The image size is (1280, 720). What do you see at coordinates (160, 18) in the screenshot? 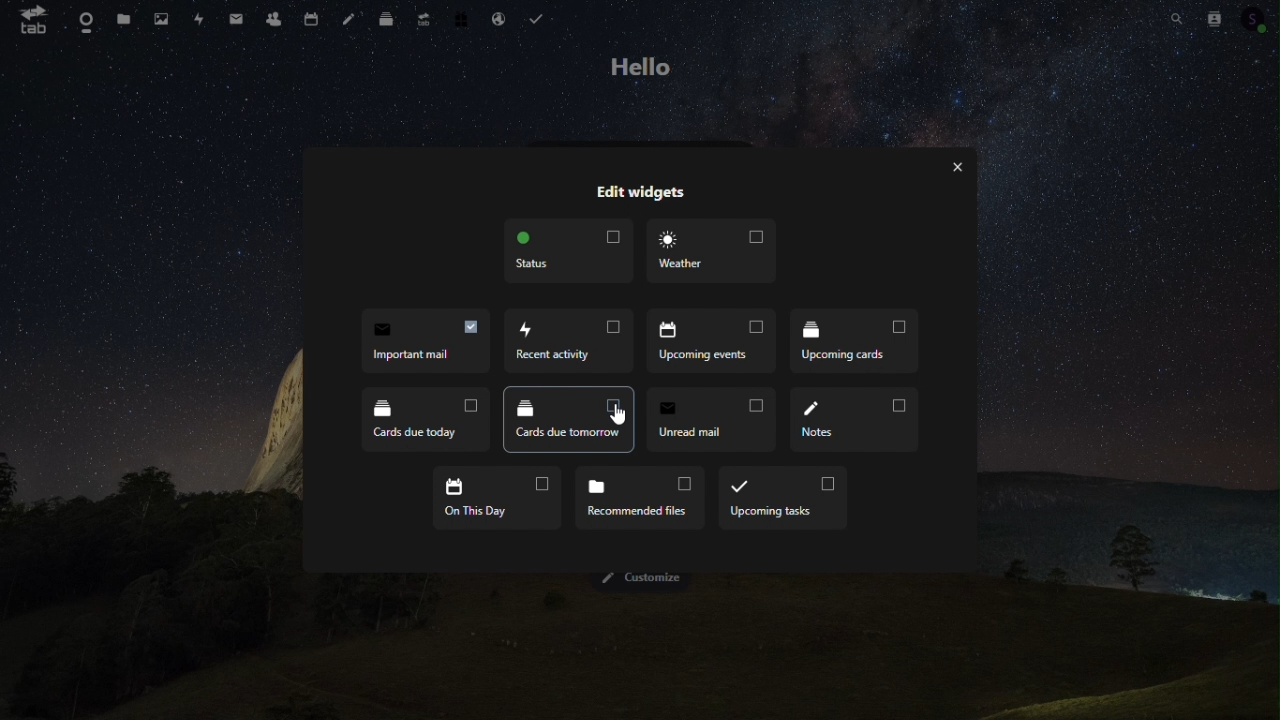
I see `Photos` at bounding box center [160, 18].